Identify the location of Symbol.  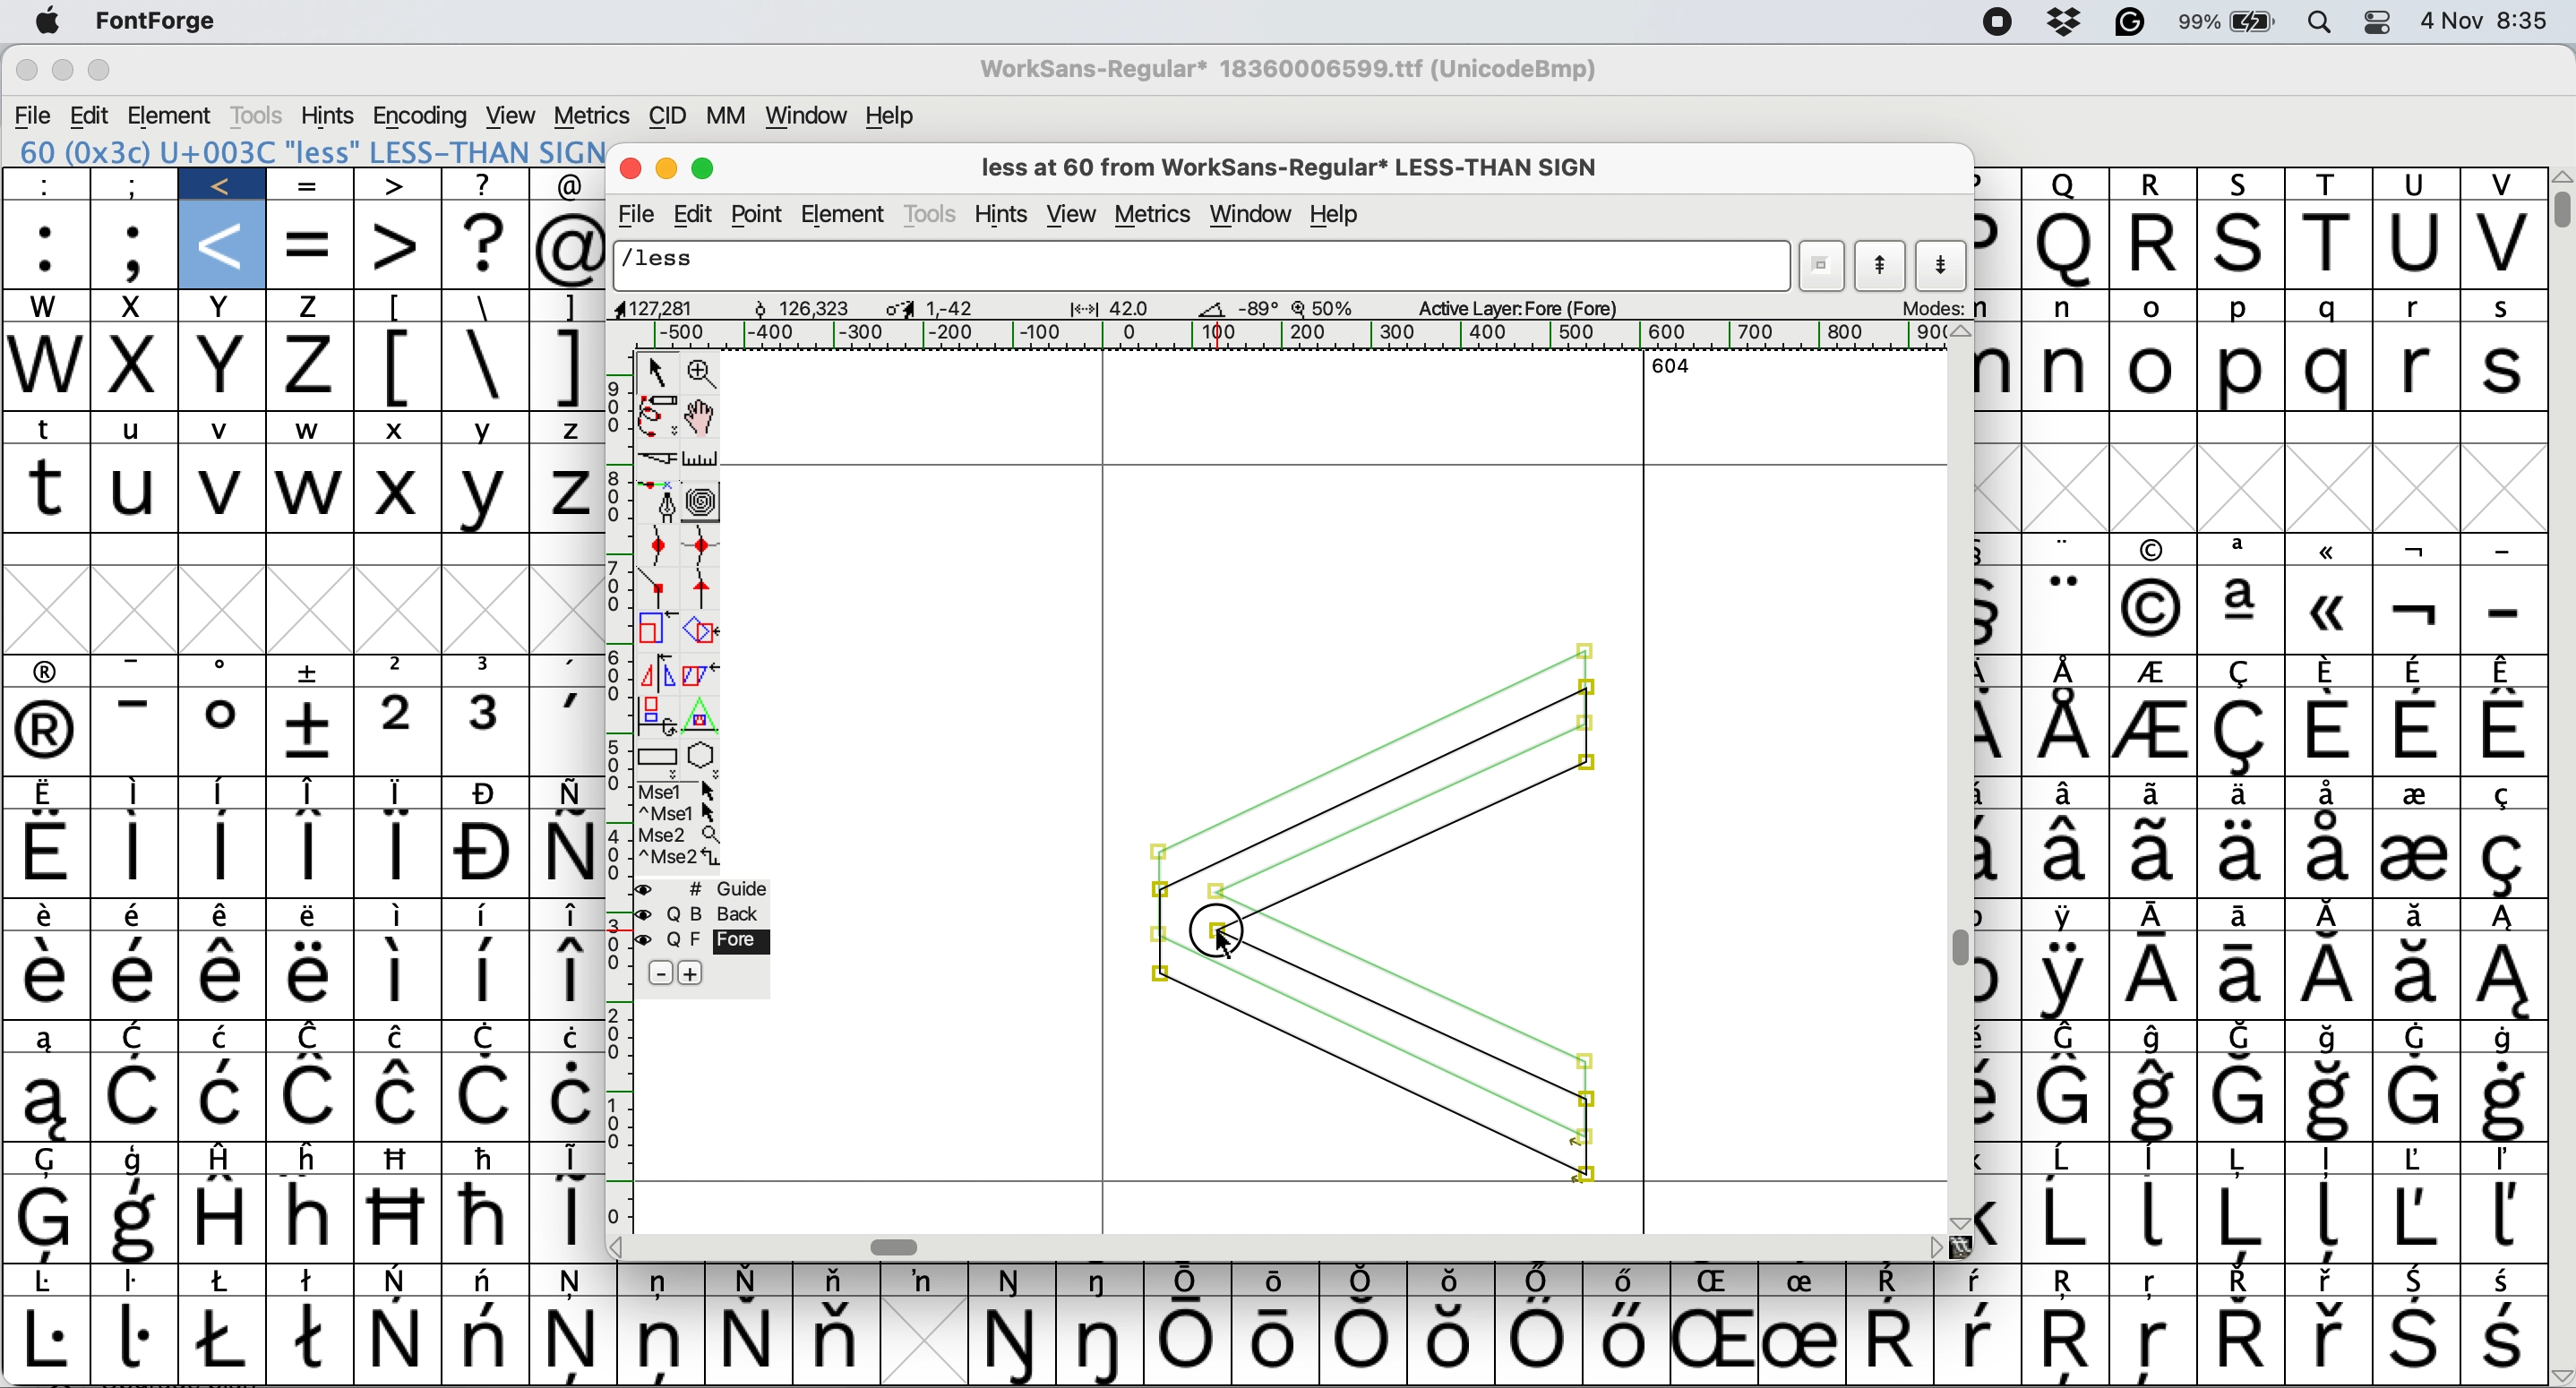
(1107, 1341).